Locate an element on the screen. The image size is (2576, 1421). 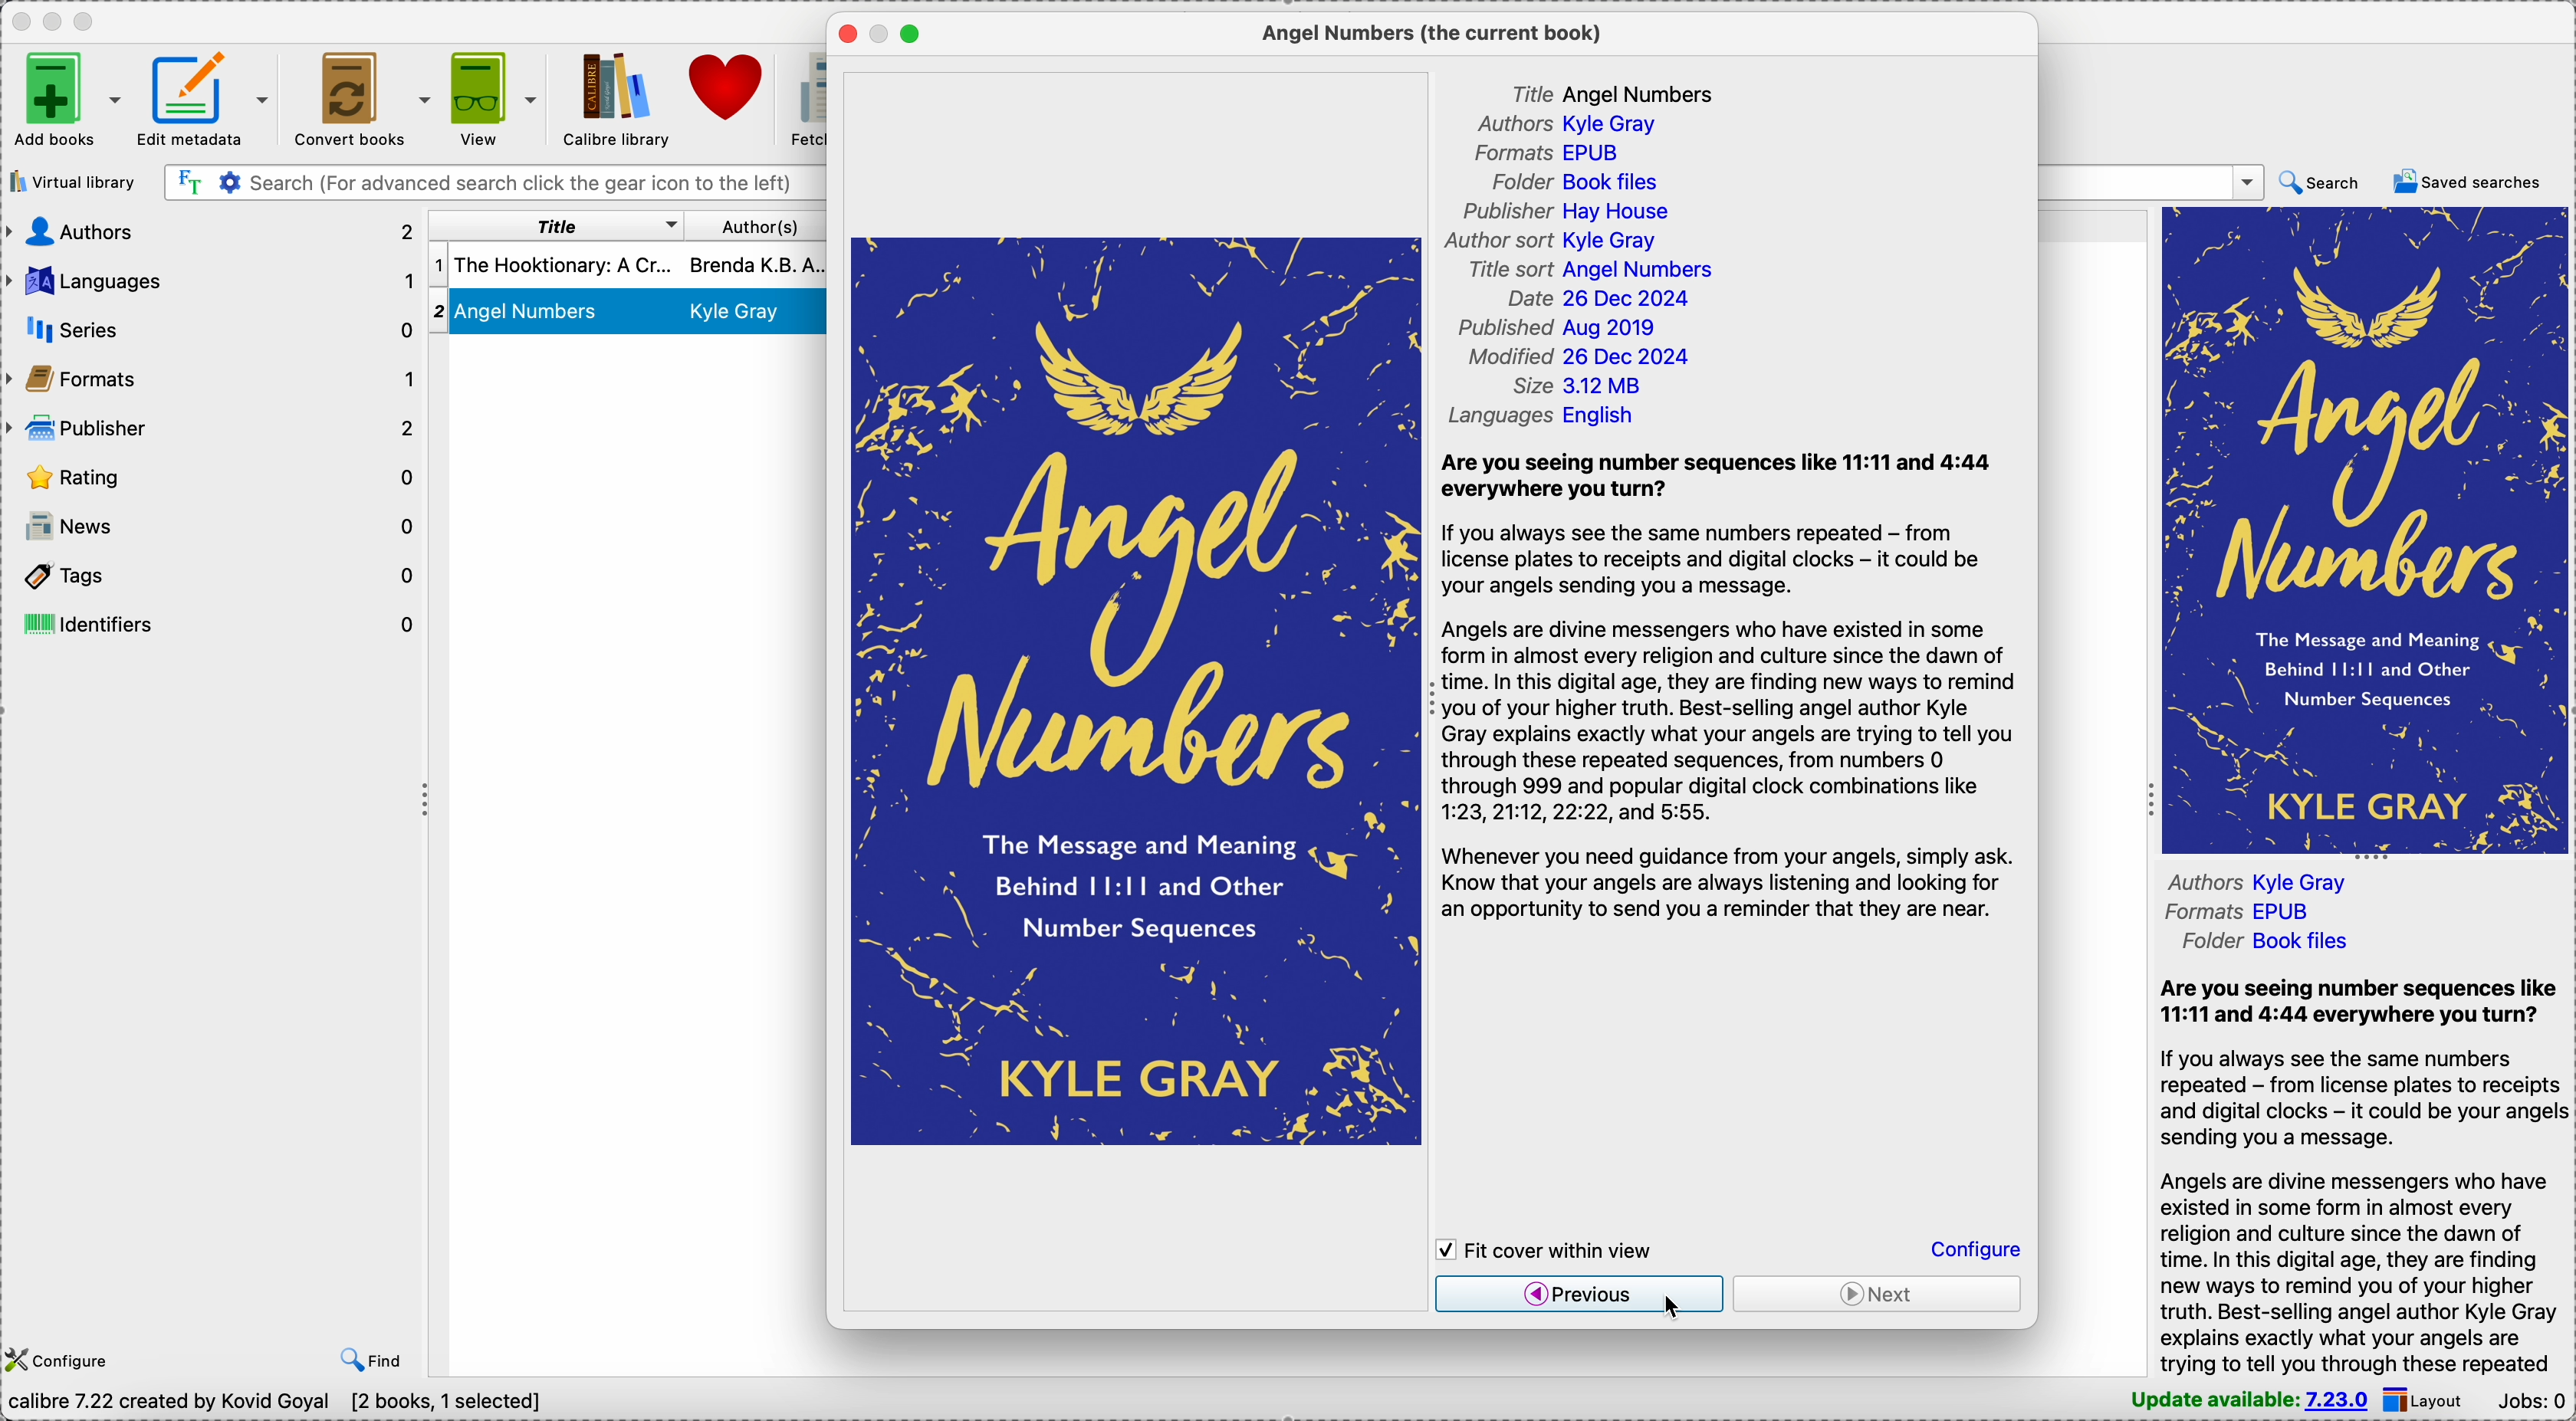
rating is located at coordinates (213, 474).